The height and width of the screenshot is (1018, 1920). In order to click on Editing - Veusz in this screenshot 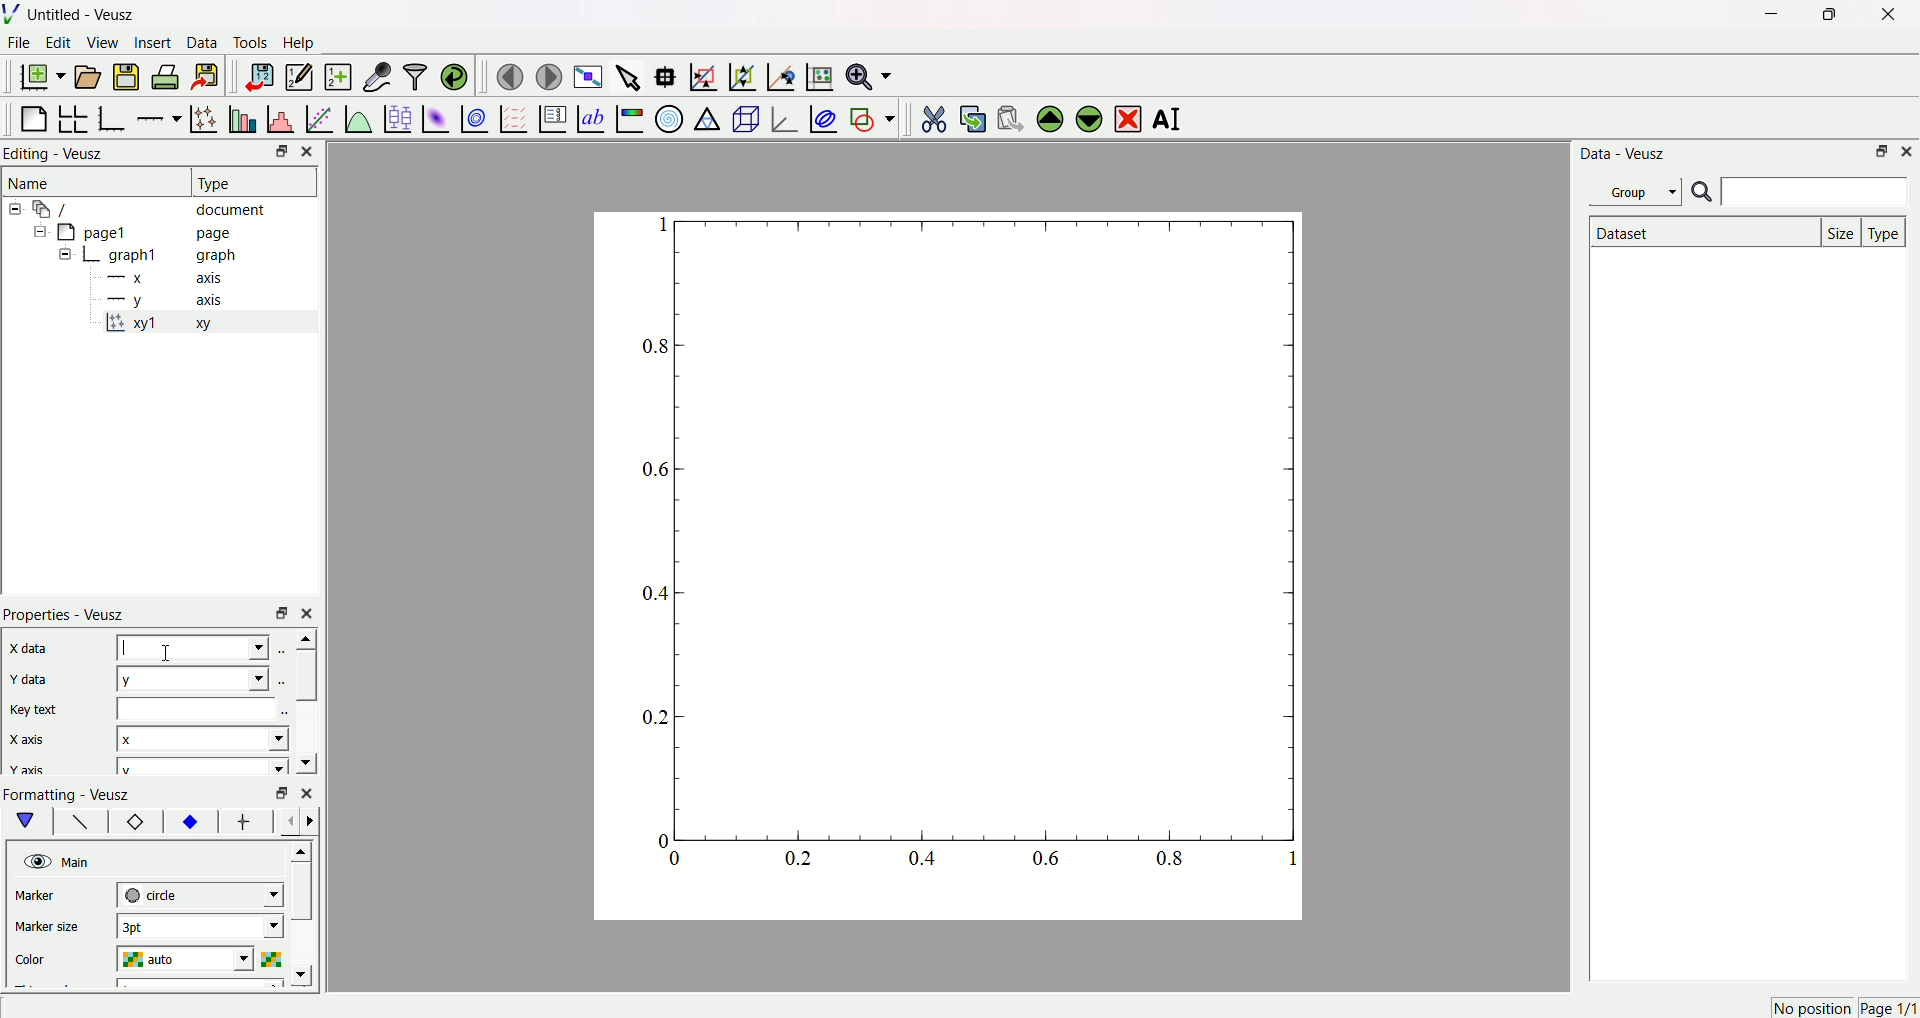, I will do `click(58, 155)`.